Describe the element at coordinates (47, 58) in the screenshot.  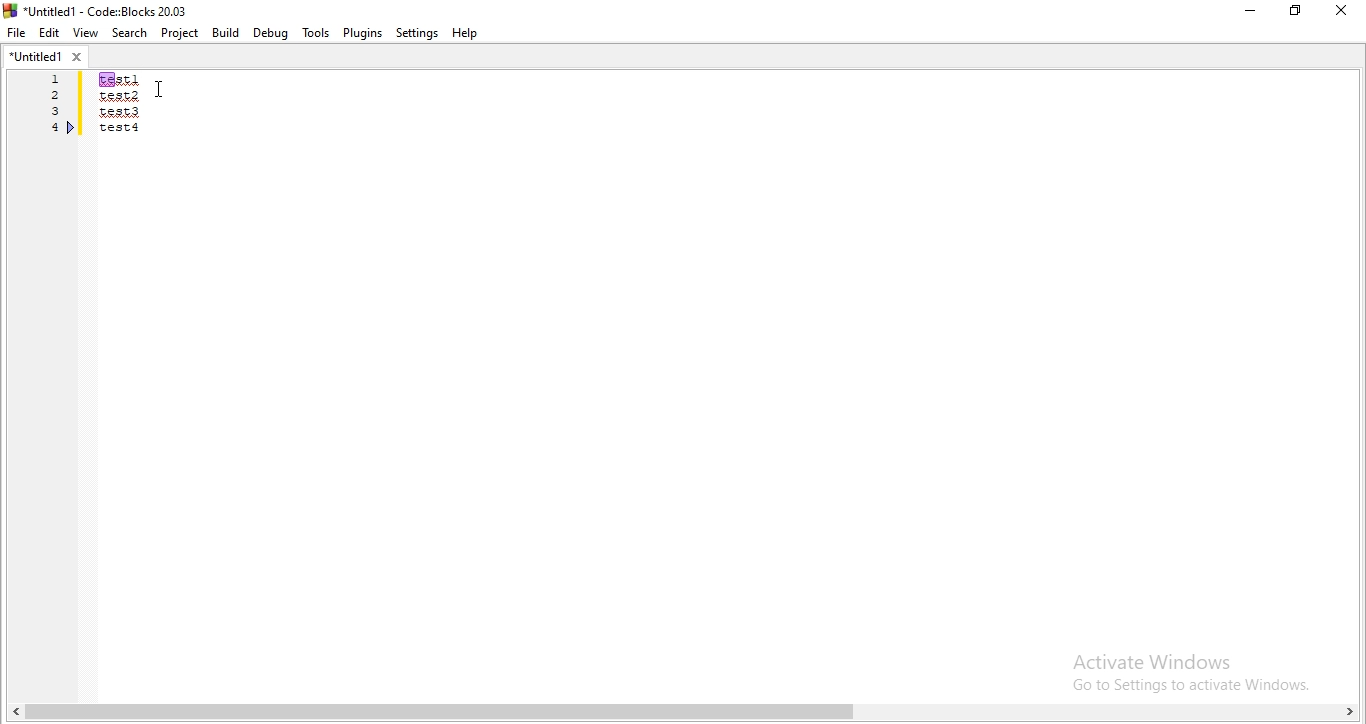
I see `untitled tab` at that location.